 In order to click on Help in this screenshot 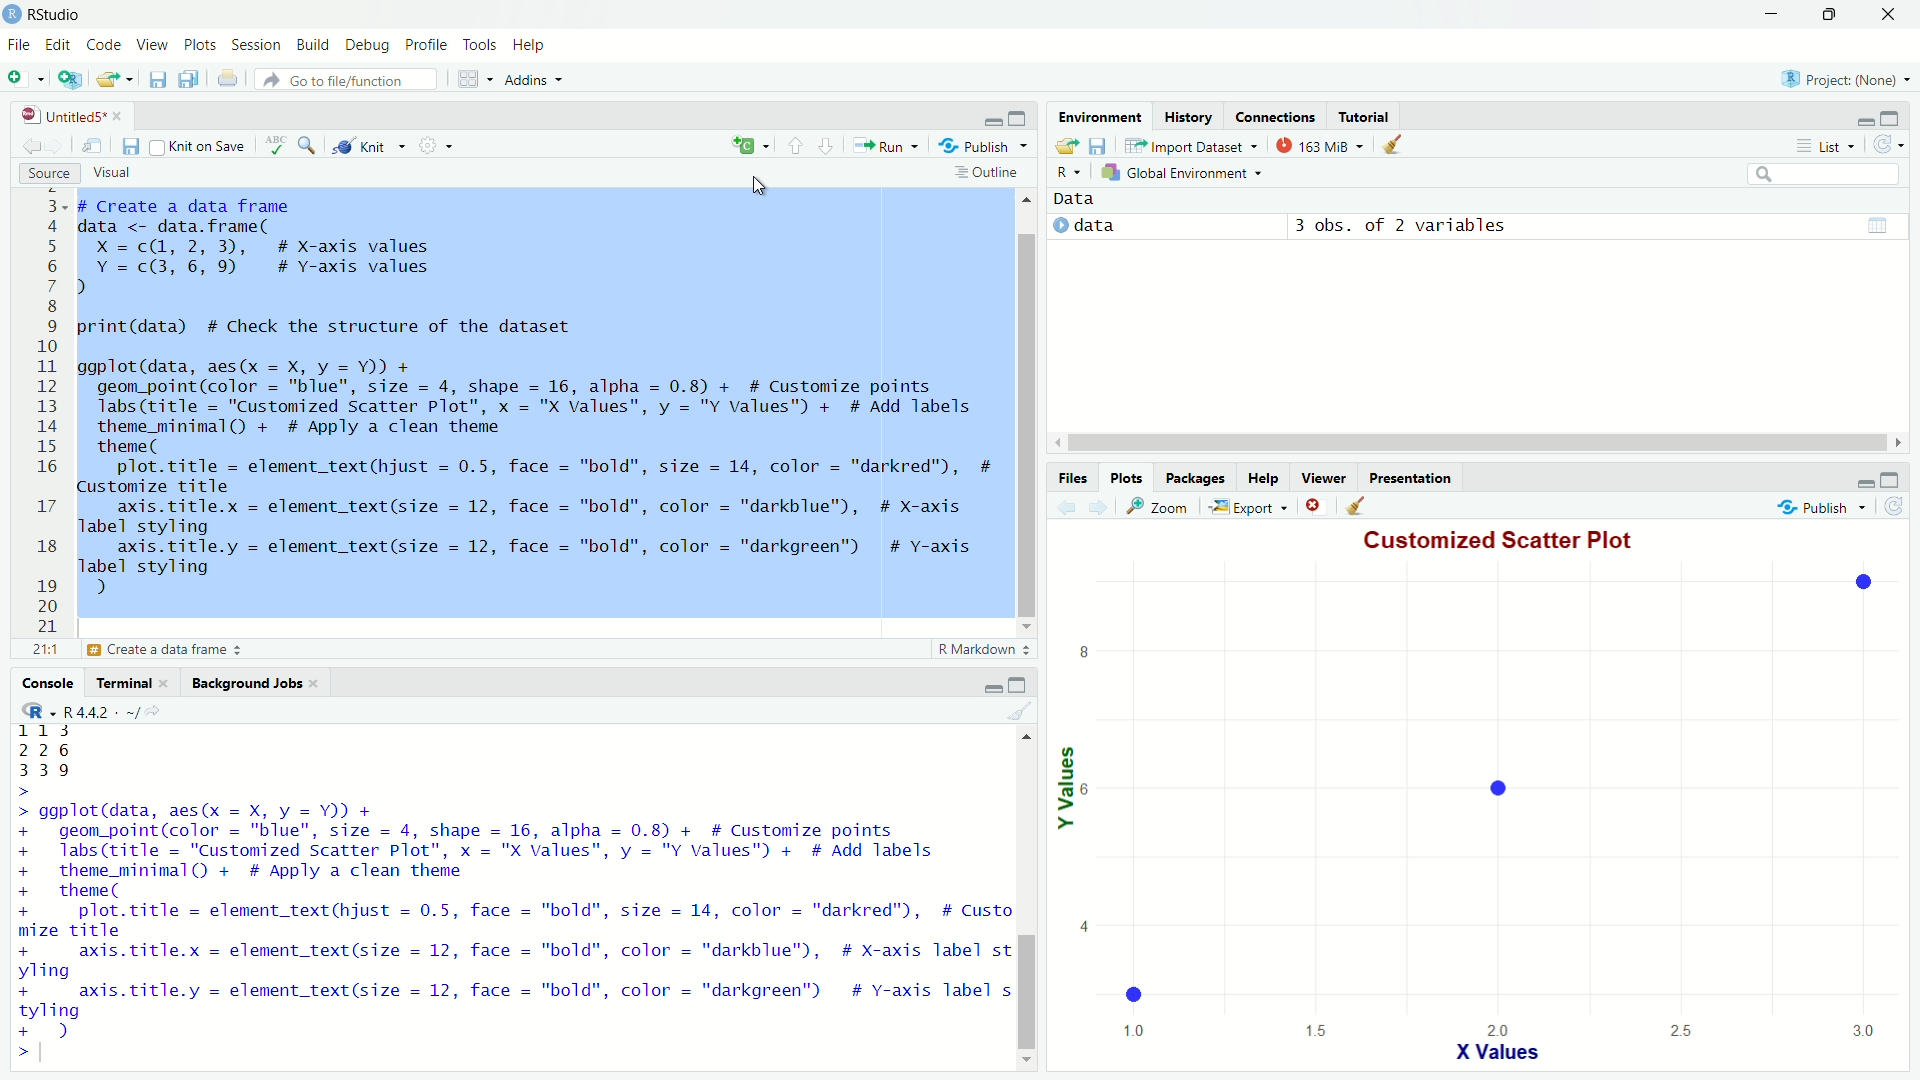, I will do `click(1260, 481)`.